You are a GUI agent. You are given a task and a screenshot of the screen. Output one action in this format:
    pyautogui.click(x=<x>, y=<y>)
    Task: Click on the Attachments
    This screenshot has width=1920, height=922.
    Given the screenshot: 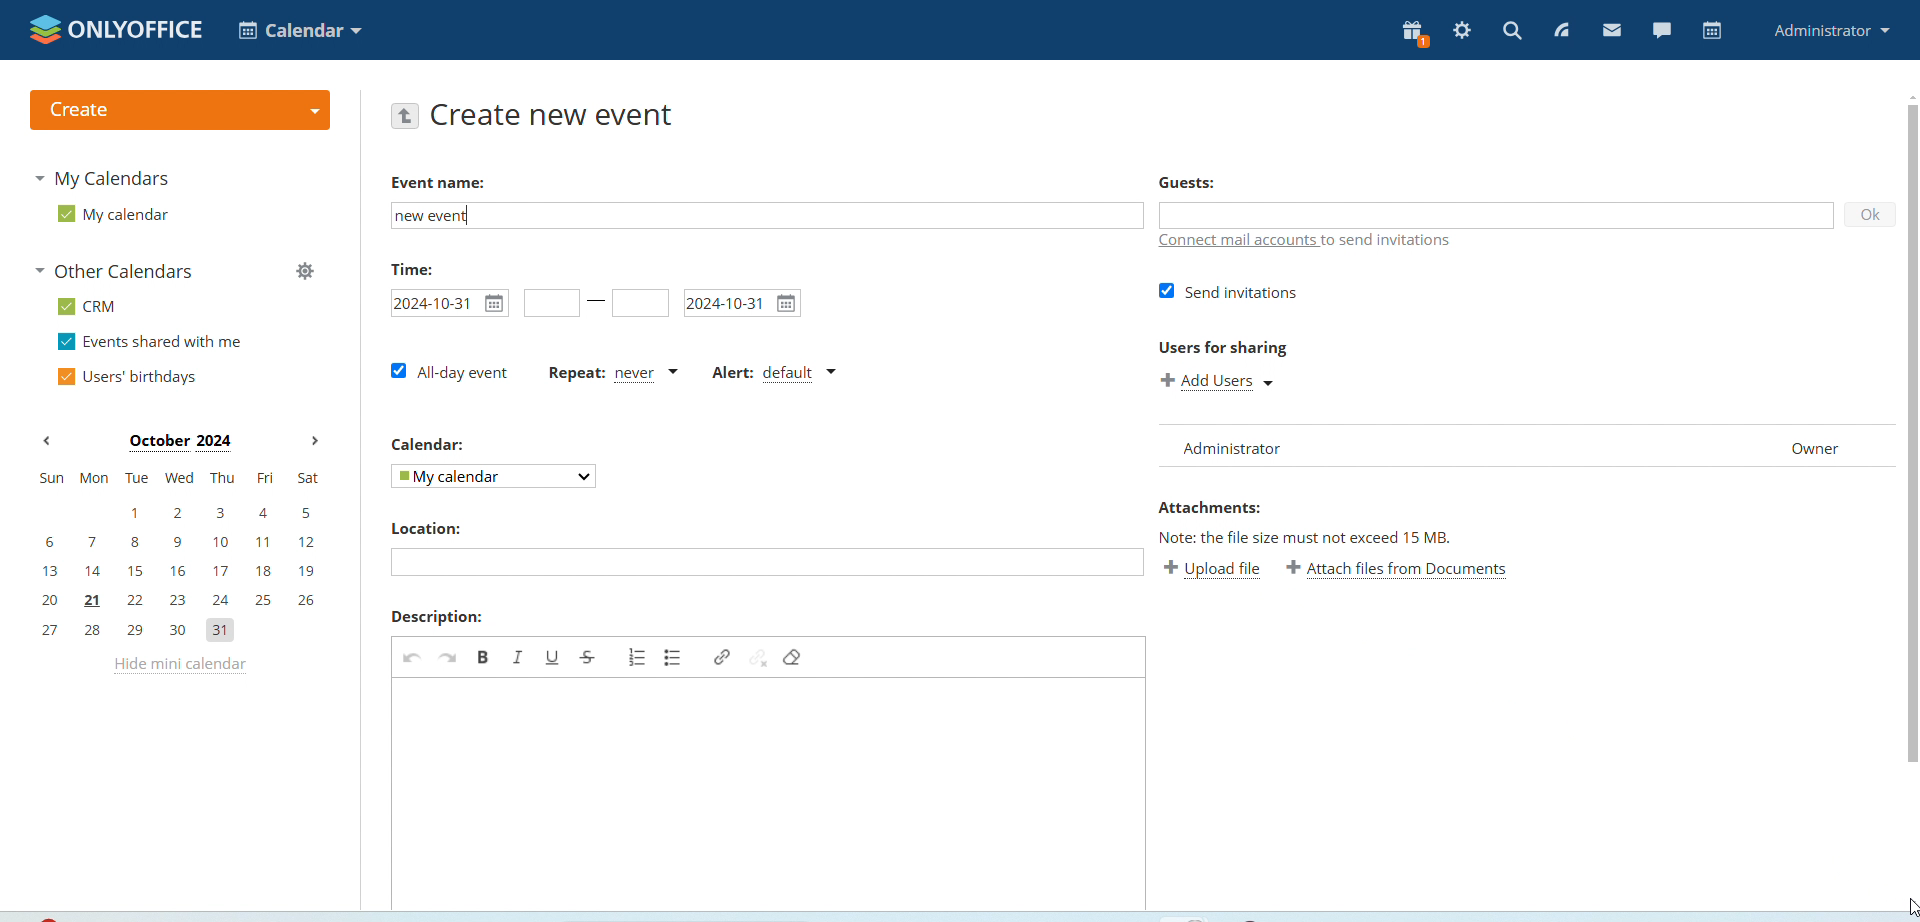 What is the action you would take?
    pyautogui.click(x=1209, y=508)
    